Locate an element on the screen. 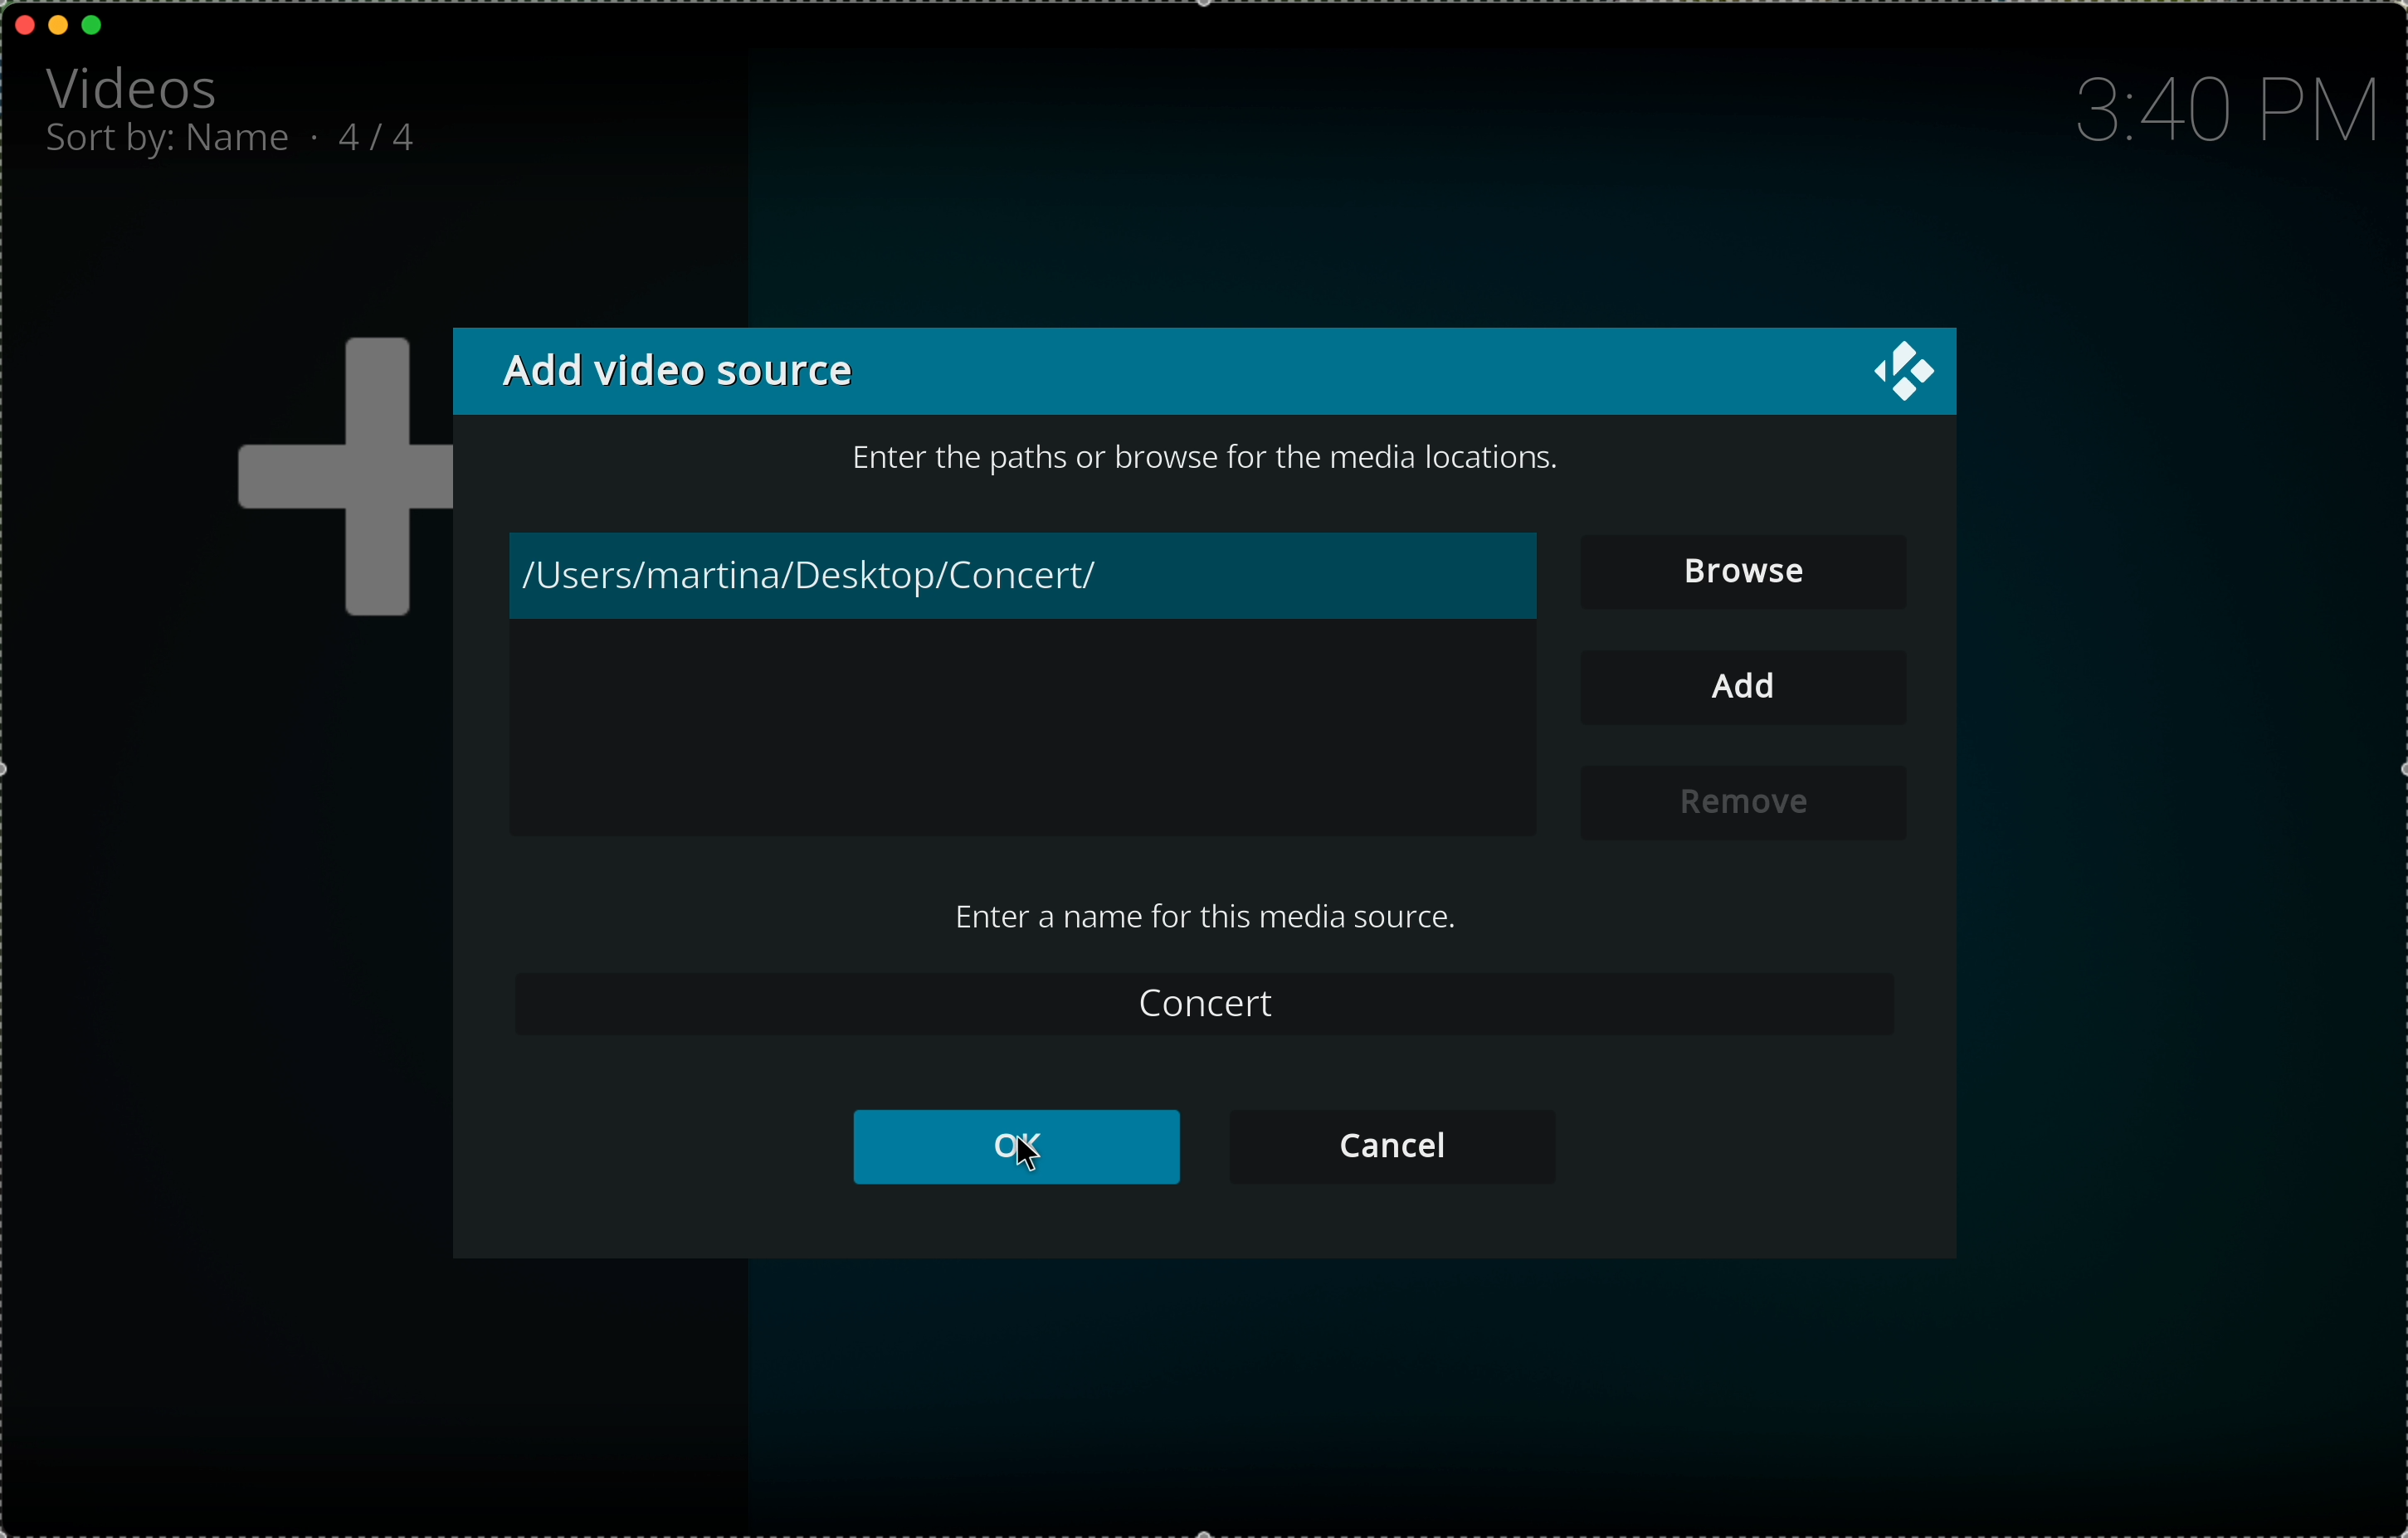 This screenshot has width=2408, height=1538. Enter a name for this media source. is located at coordinates (1201, 916).